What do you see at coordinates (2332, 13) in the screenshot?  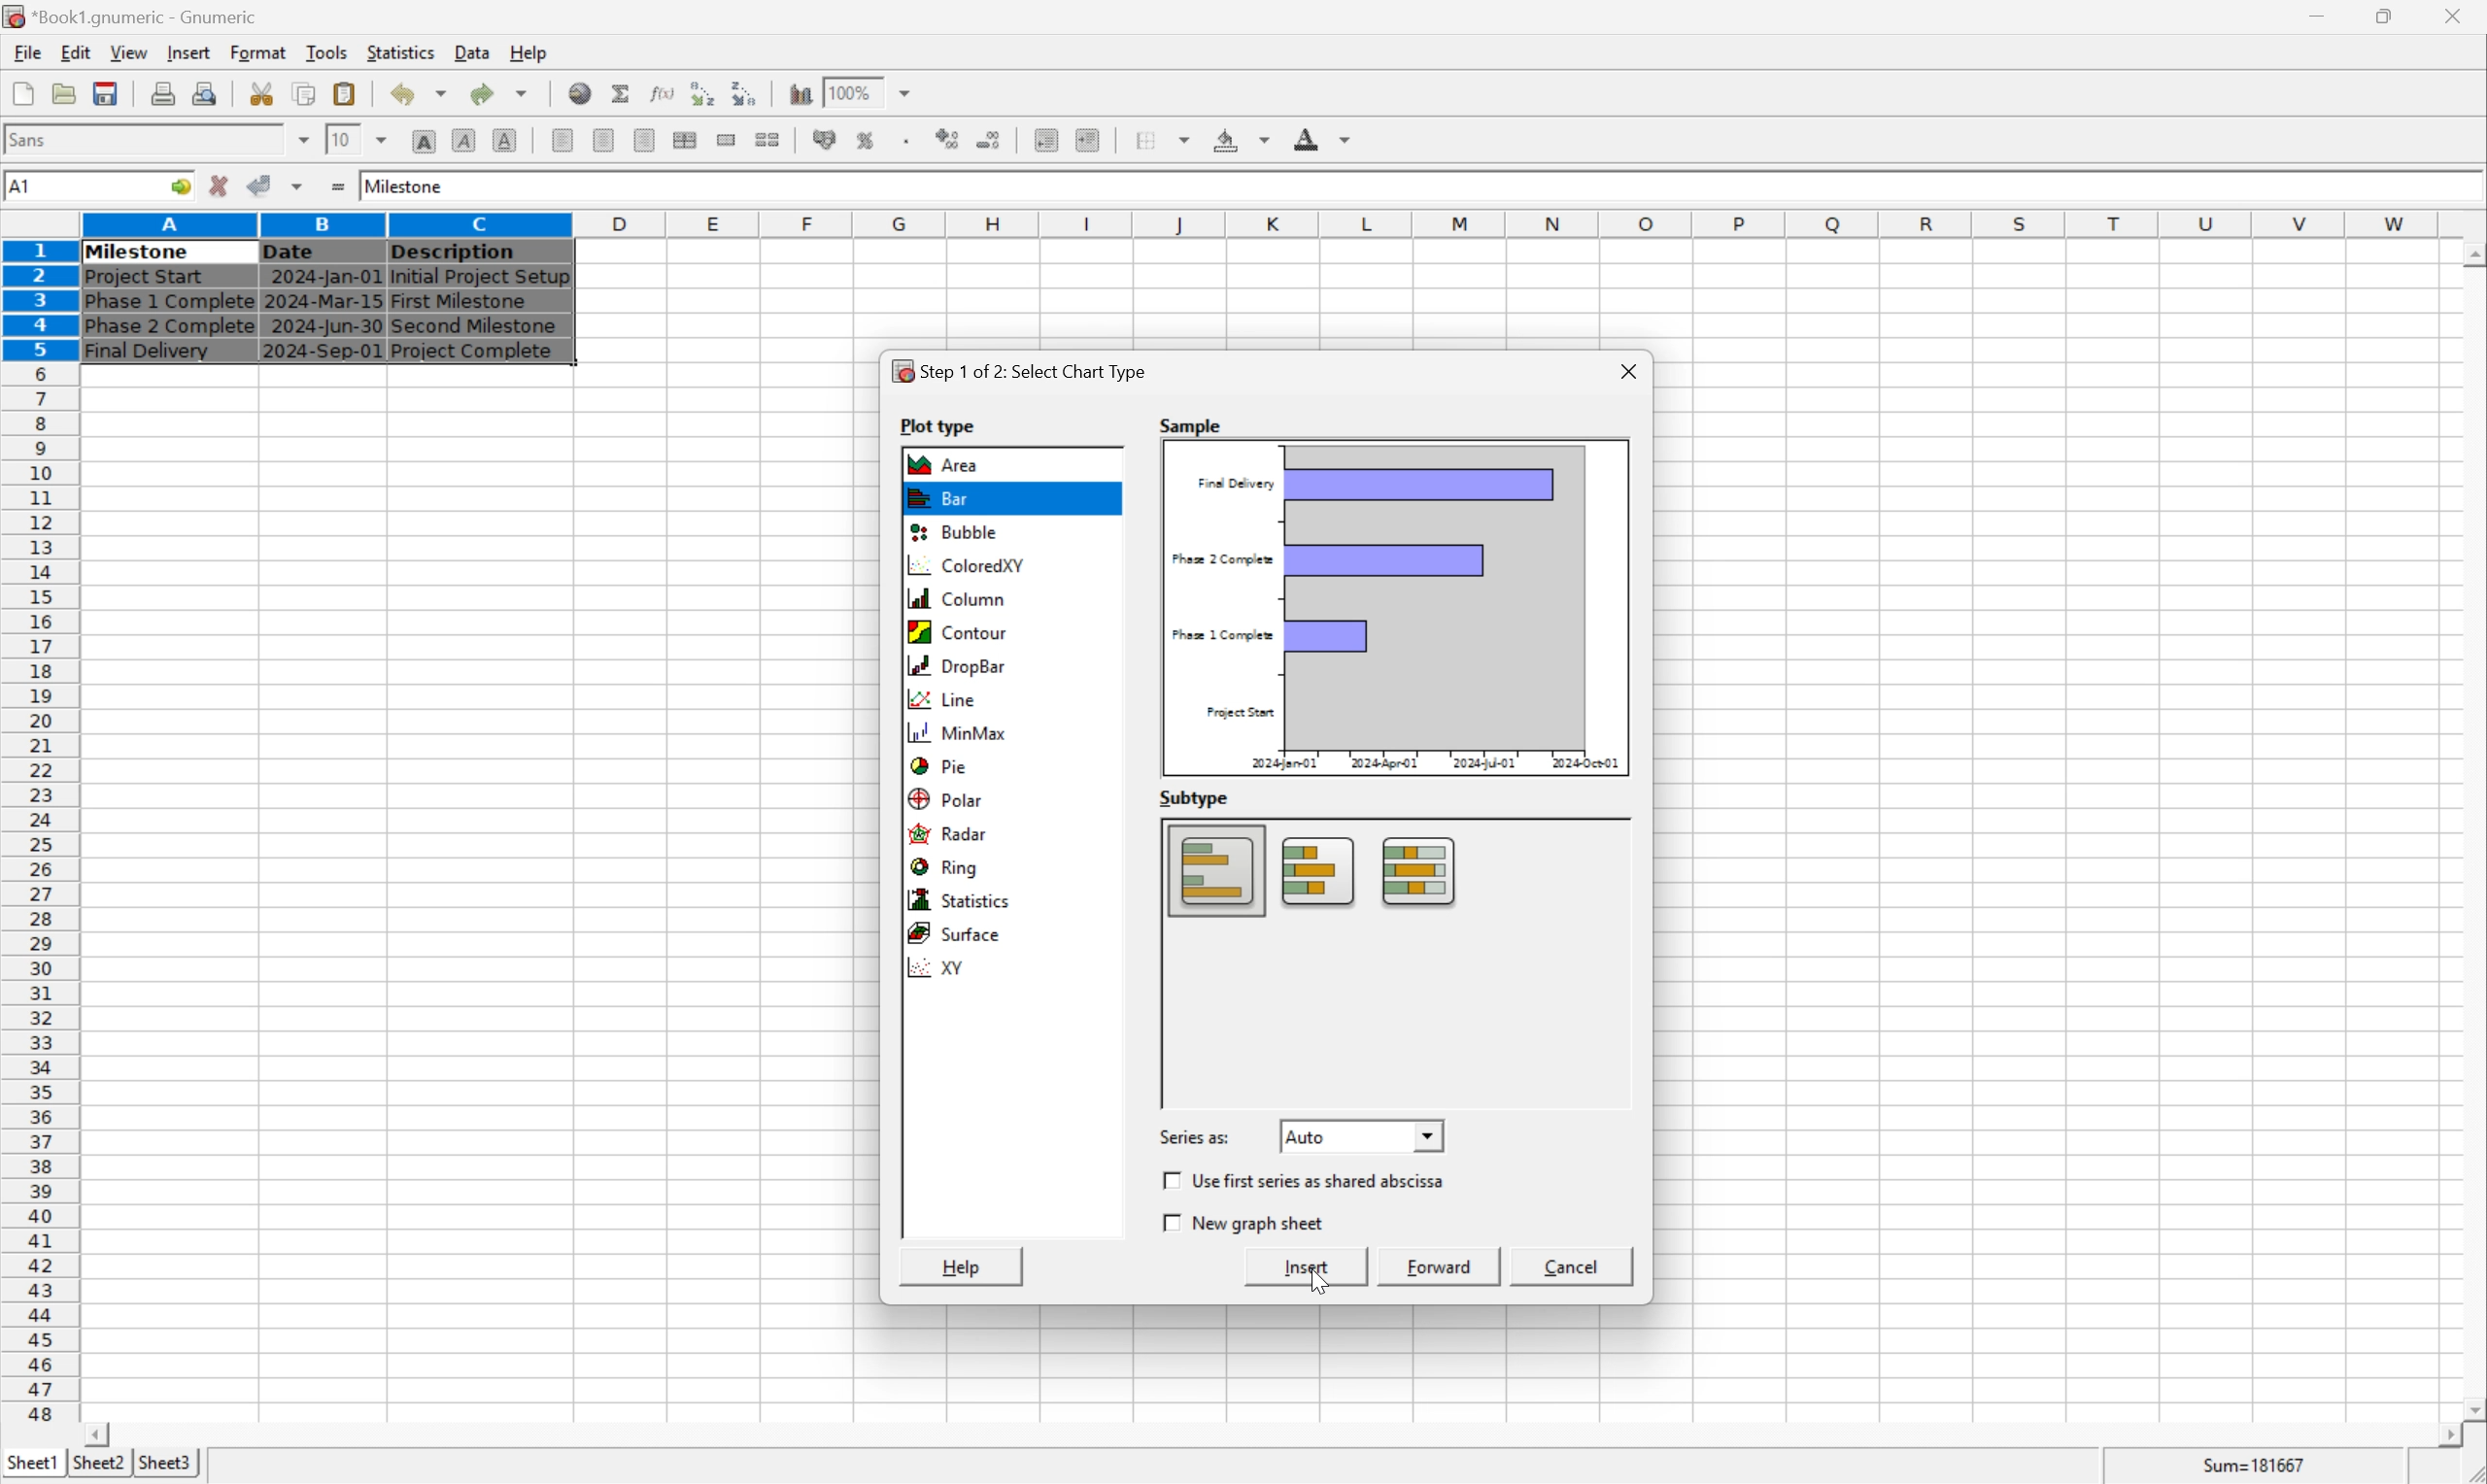 I see `minimize` at bounding box center [2332, 13].